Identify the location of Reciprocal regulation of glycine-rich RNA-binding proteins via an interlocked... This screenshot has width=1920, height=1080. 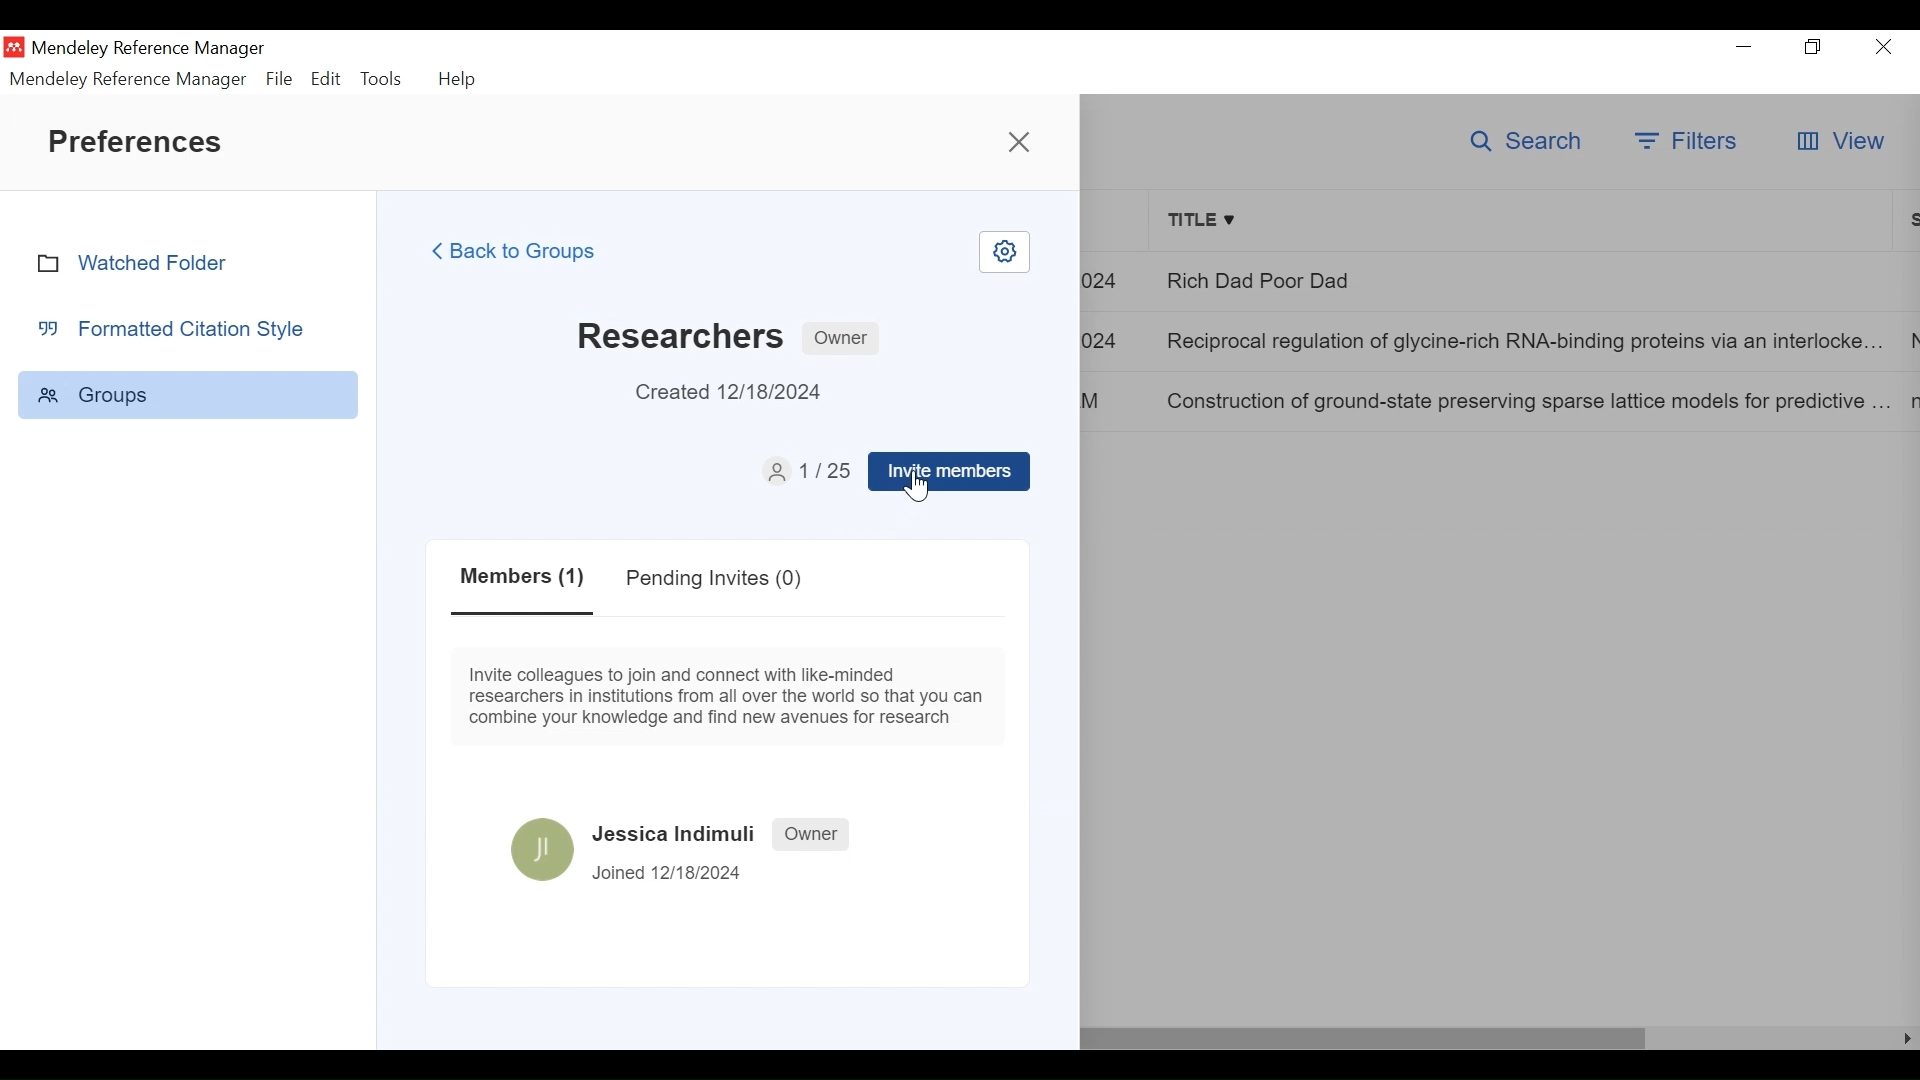
(1528, 339).